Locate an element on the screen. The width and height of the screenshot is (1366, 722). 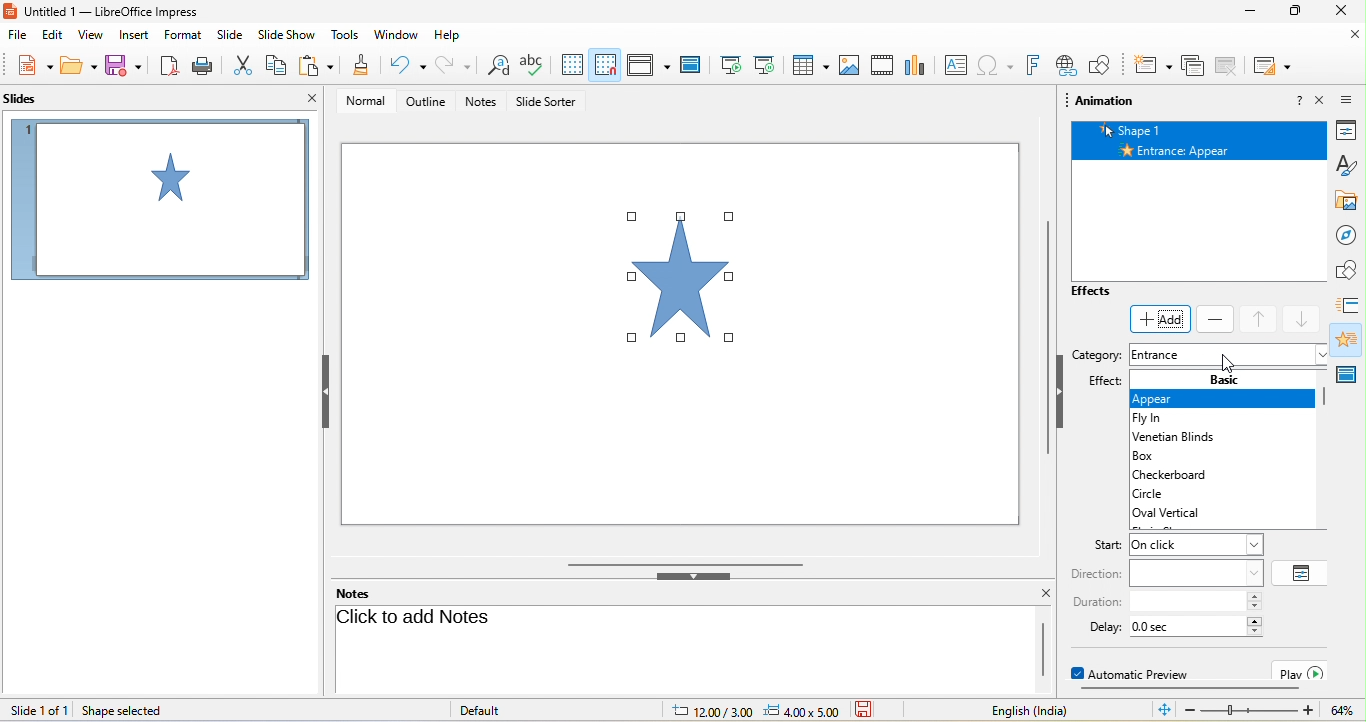
select add is located at coordinates (1160, 320).